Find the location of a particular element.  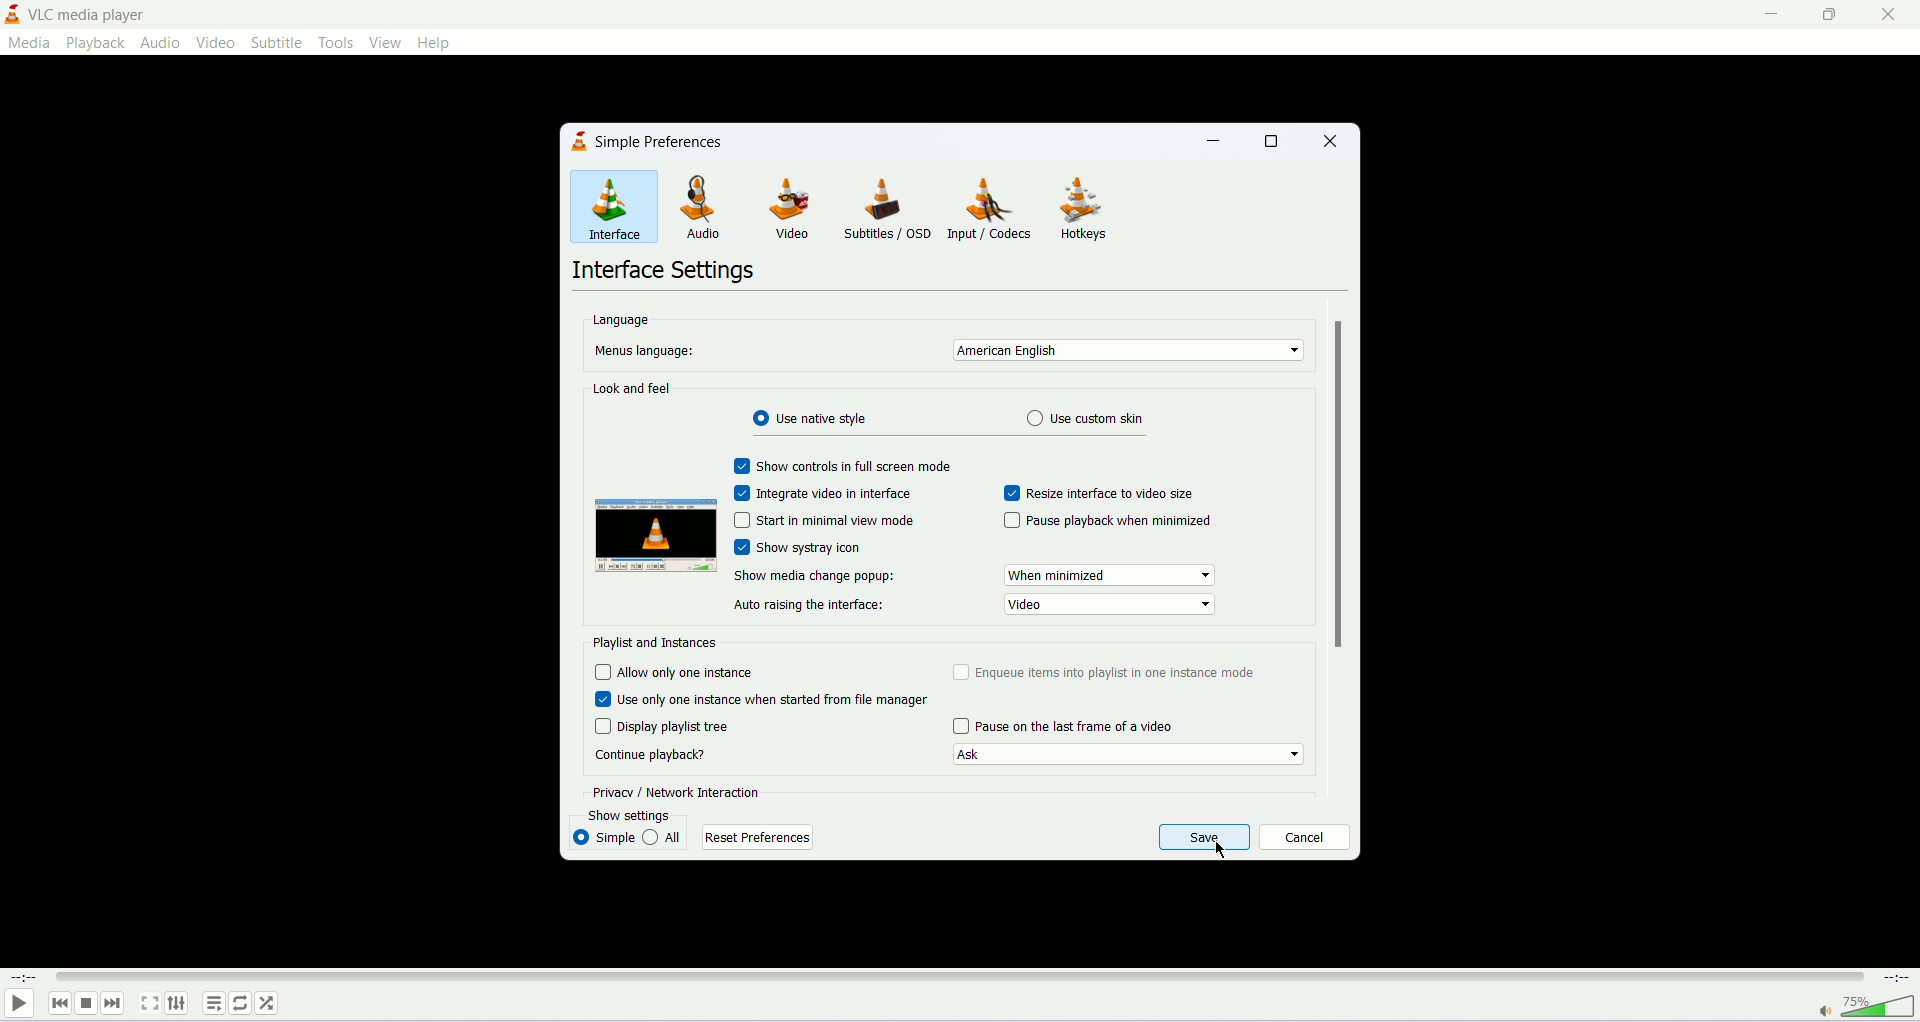

extended settings is located at coordinates (177, 1002).